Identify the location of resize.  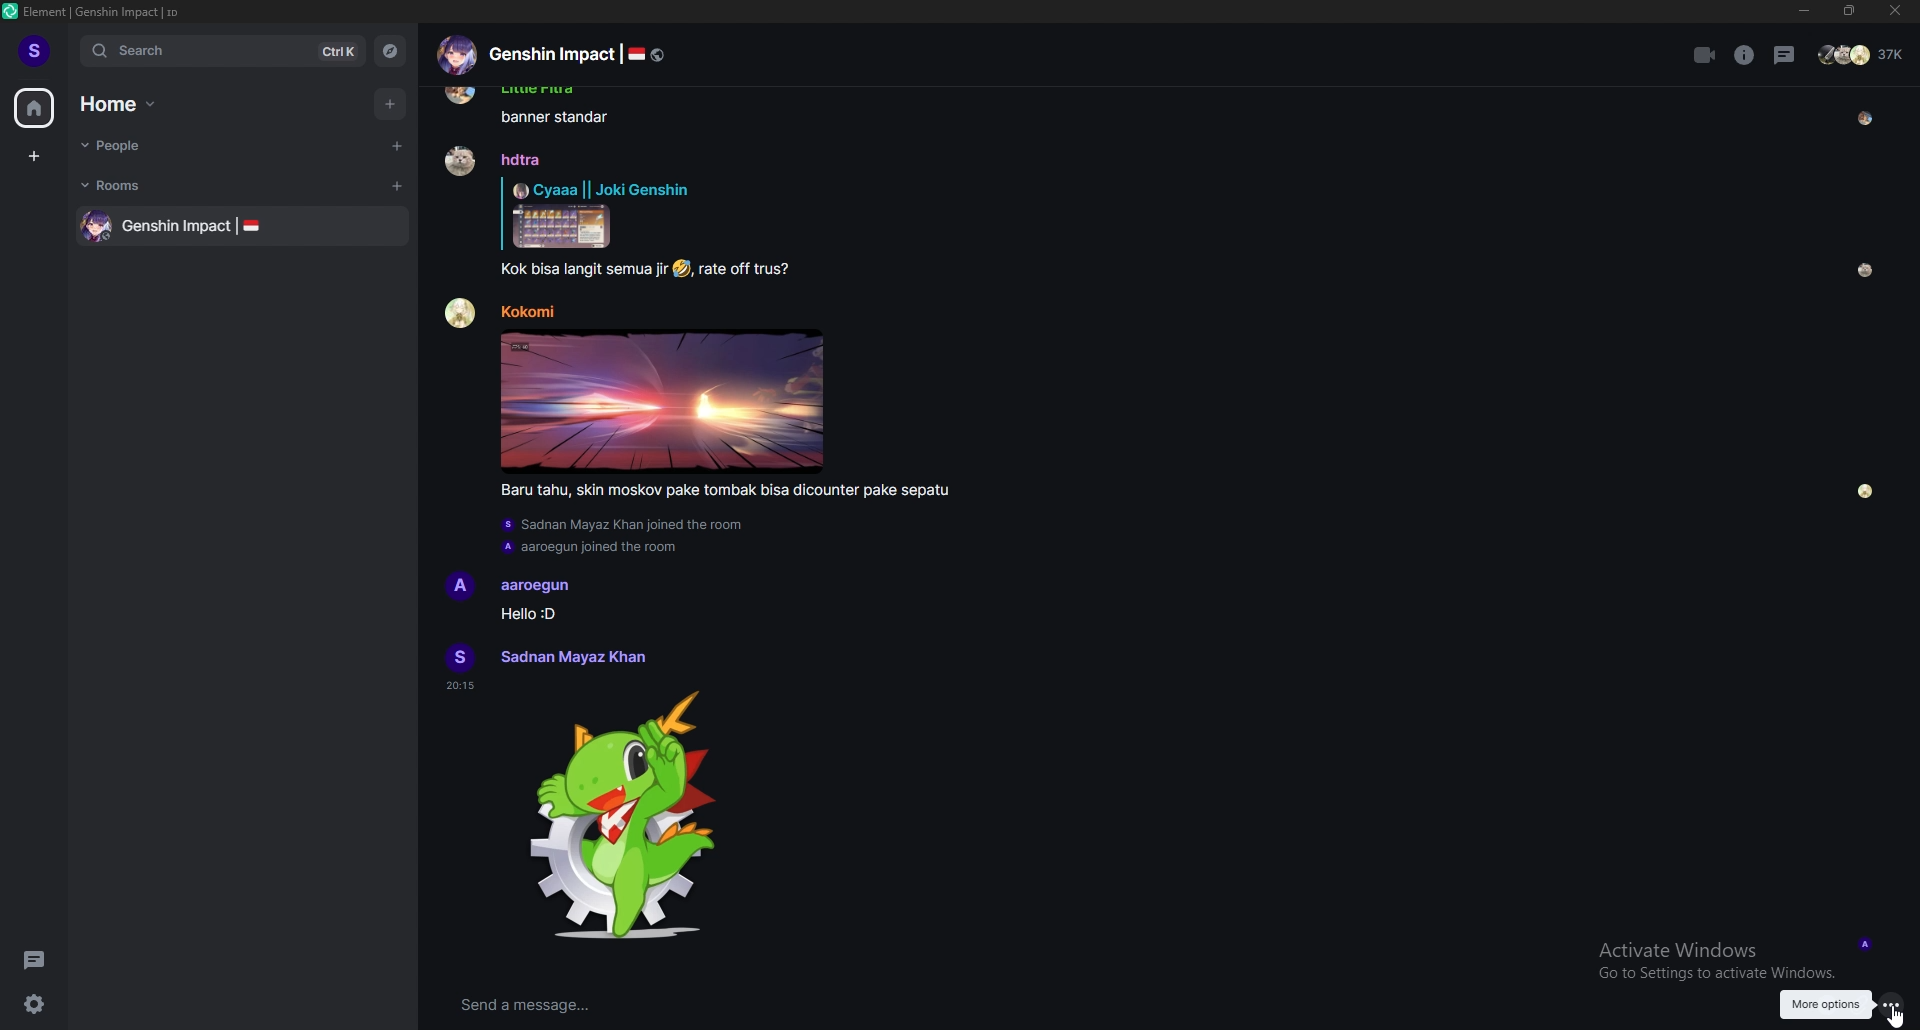
(1849, 11).